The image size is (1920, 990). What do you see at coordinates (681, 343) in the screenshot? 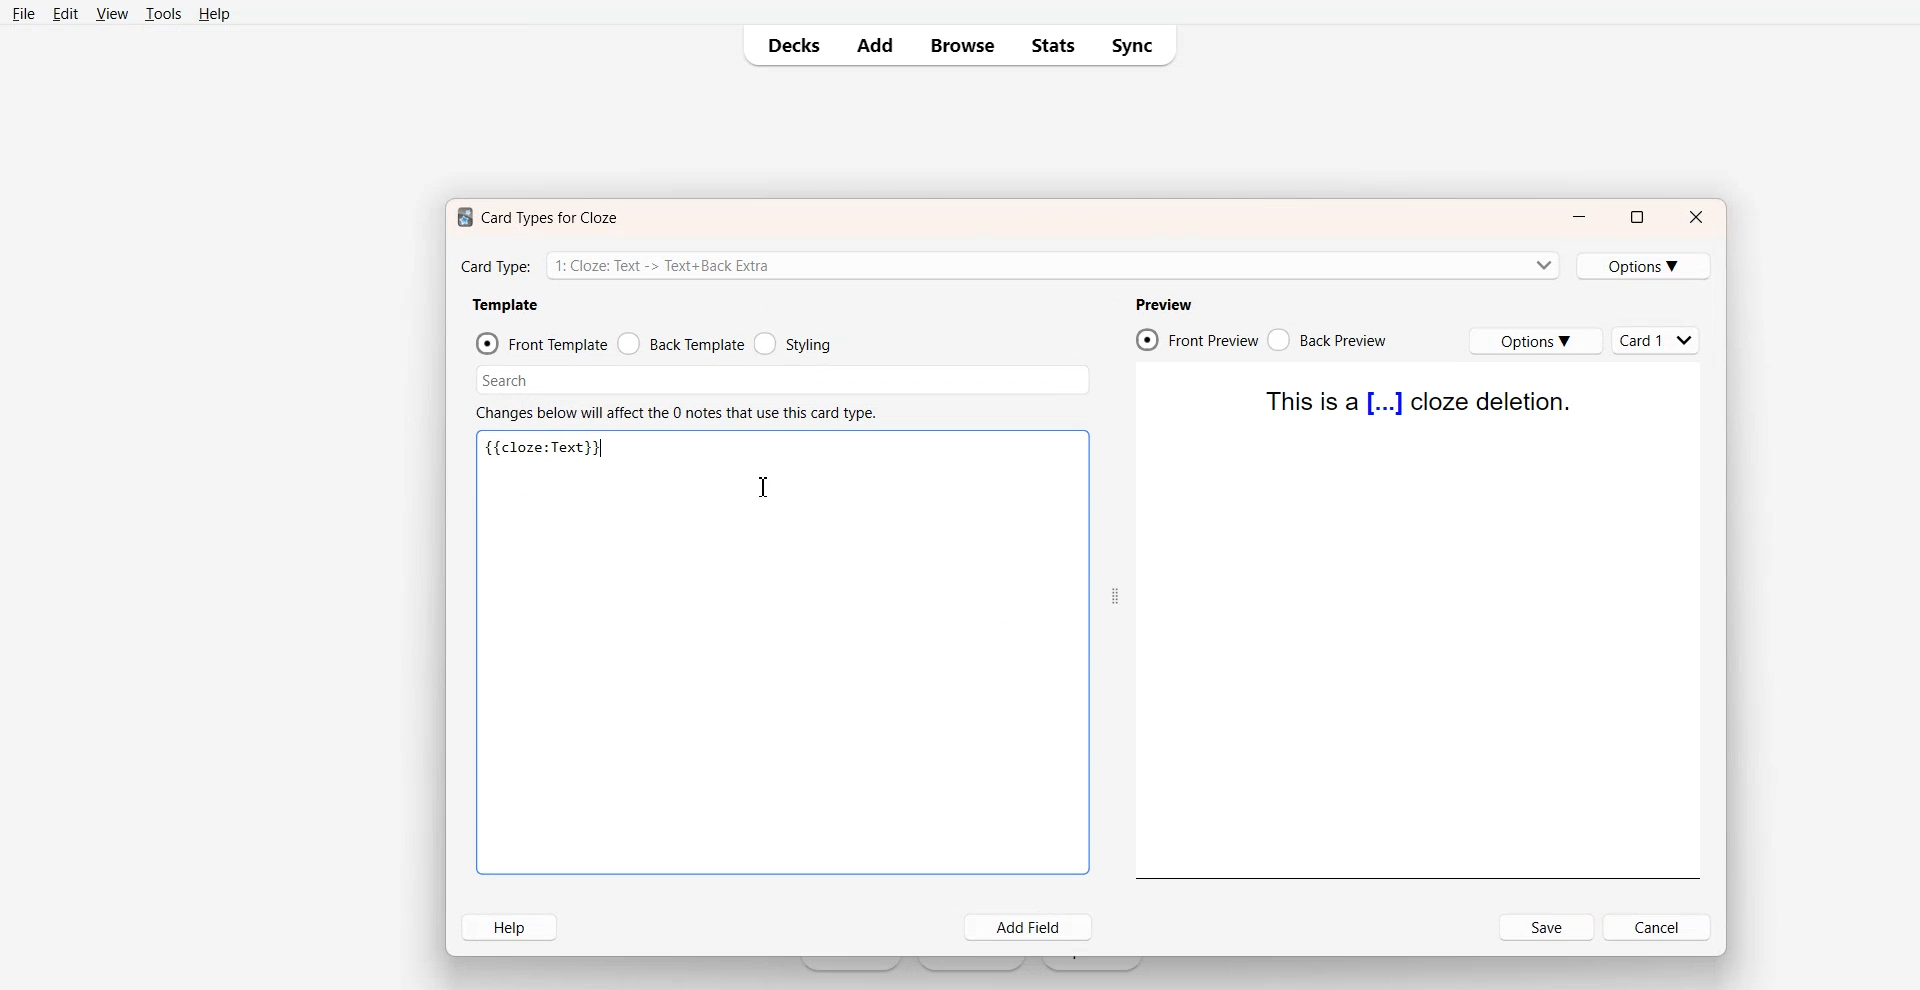
I see `Back Template` at bounding box center [681, 343].